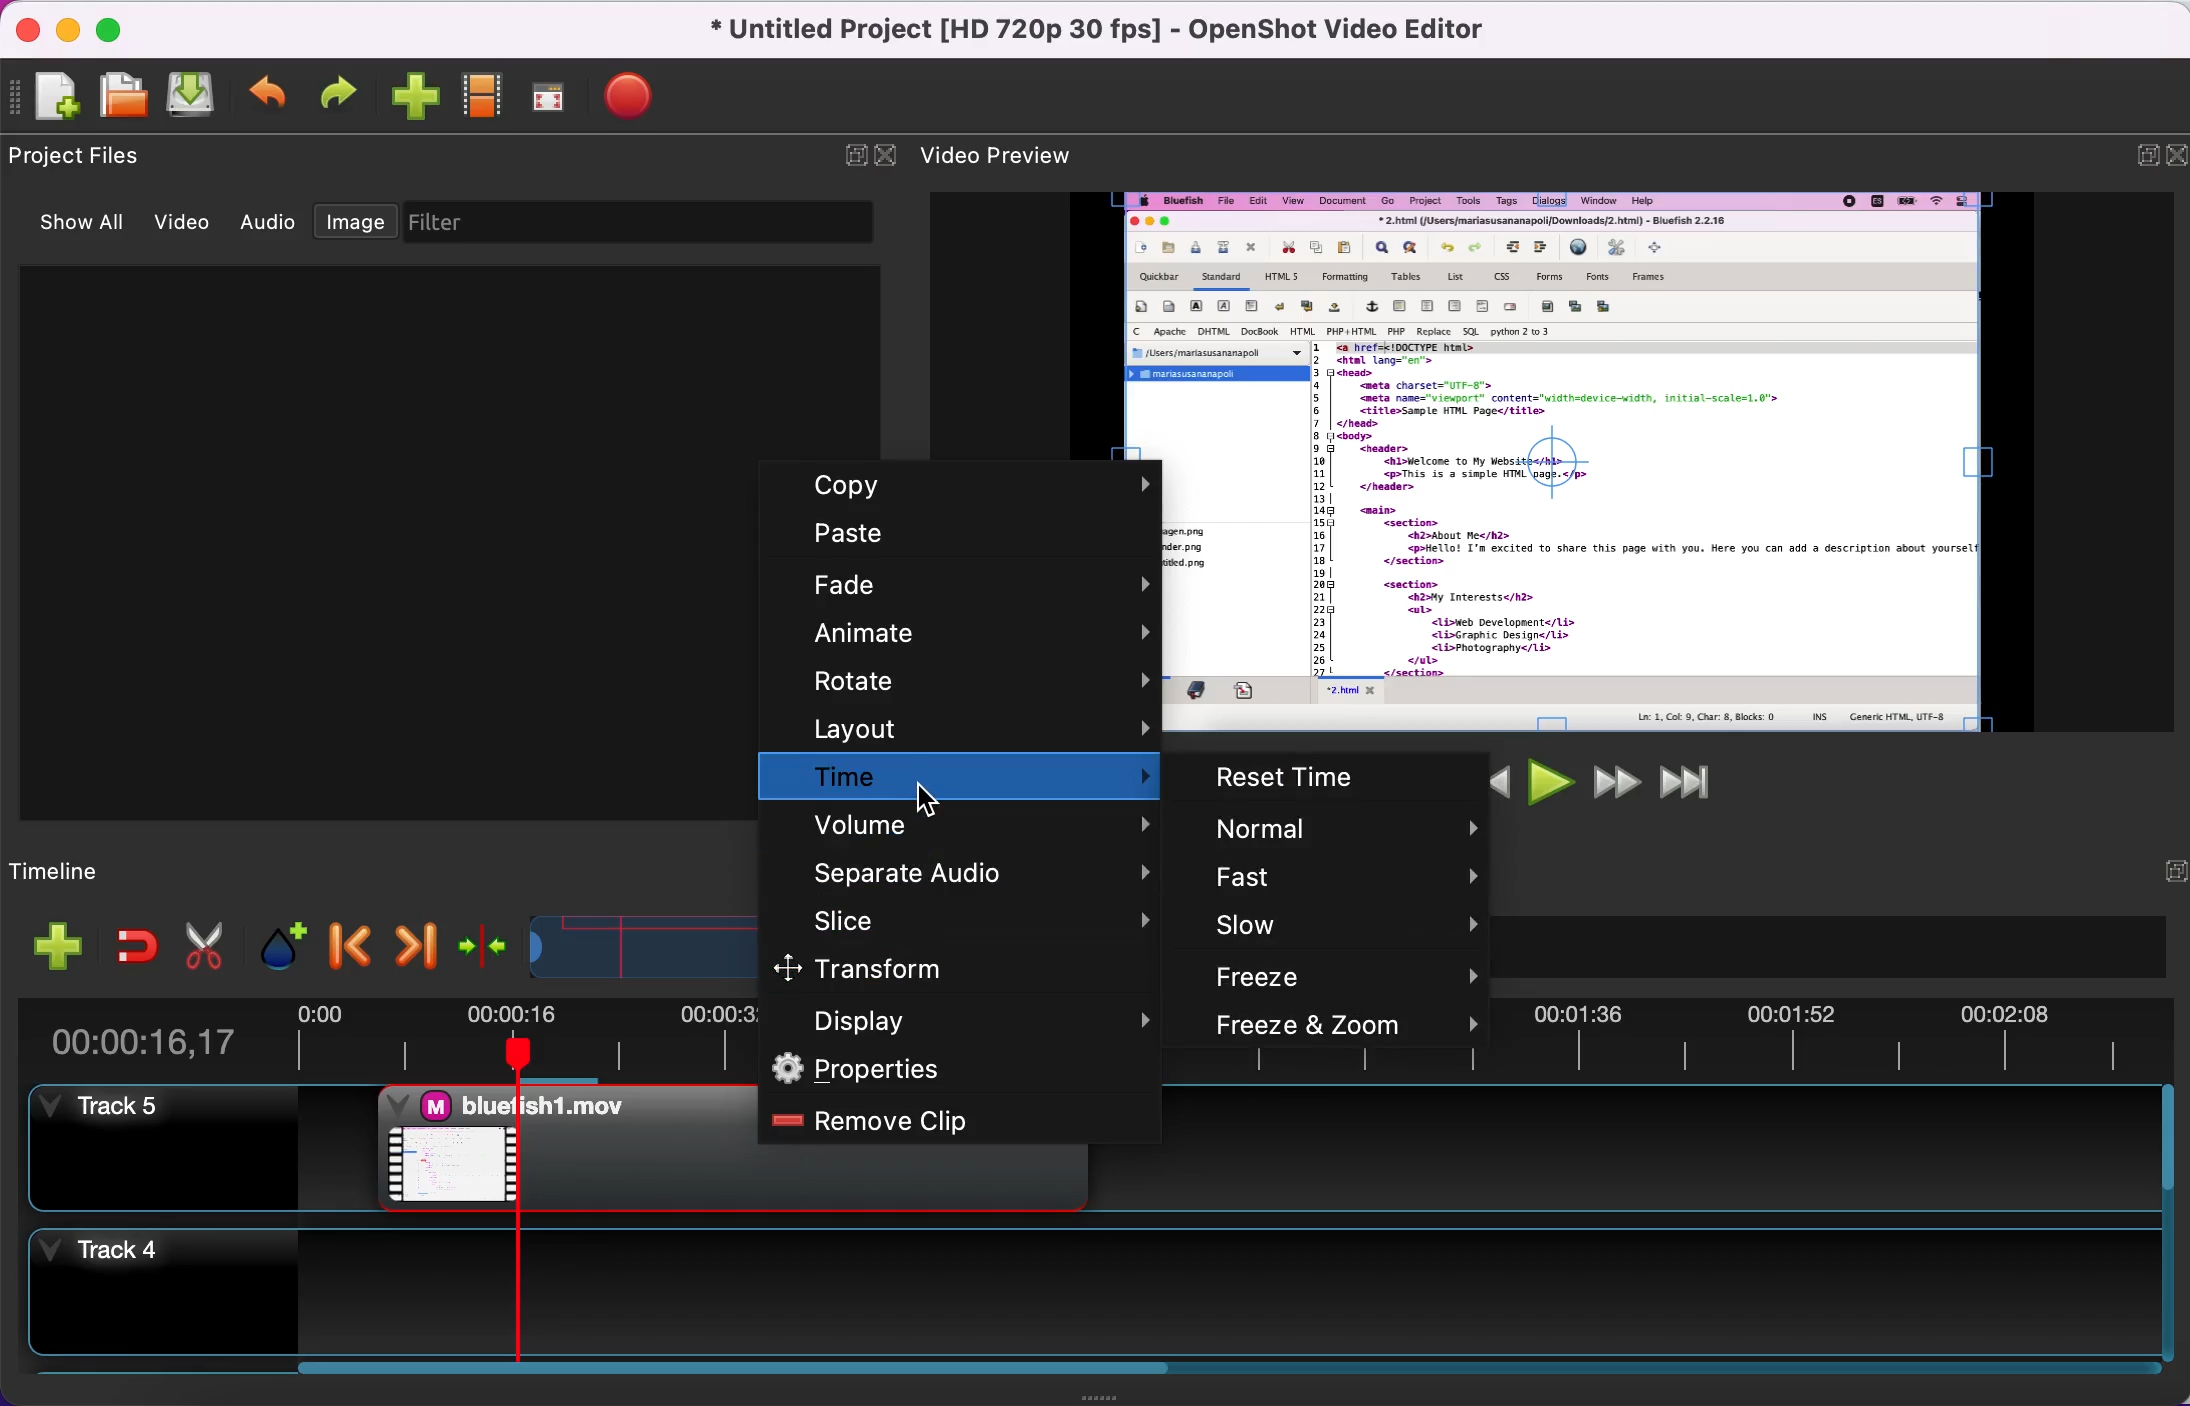 The height and width of the screenshot is (1406, 2190). What do you see at coordinates (1340, 877) in the screenshot?
I see `fast` at bounding box center [1340, 877].